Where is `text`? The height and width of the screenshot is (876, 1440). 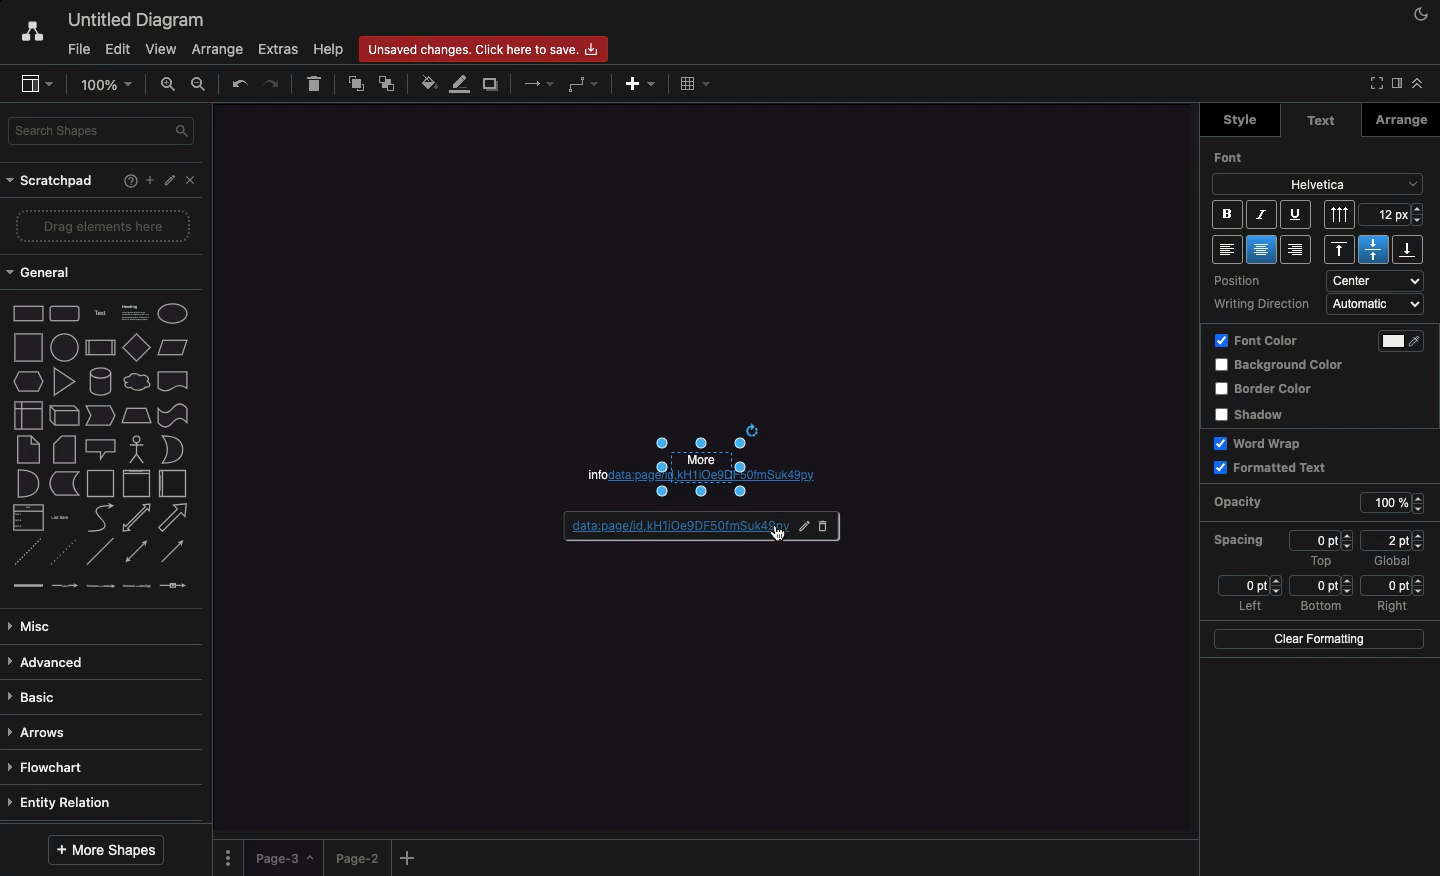 text is located at coordinates (101, 314).